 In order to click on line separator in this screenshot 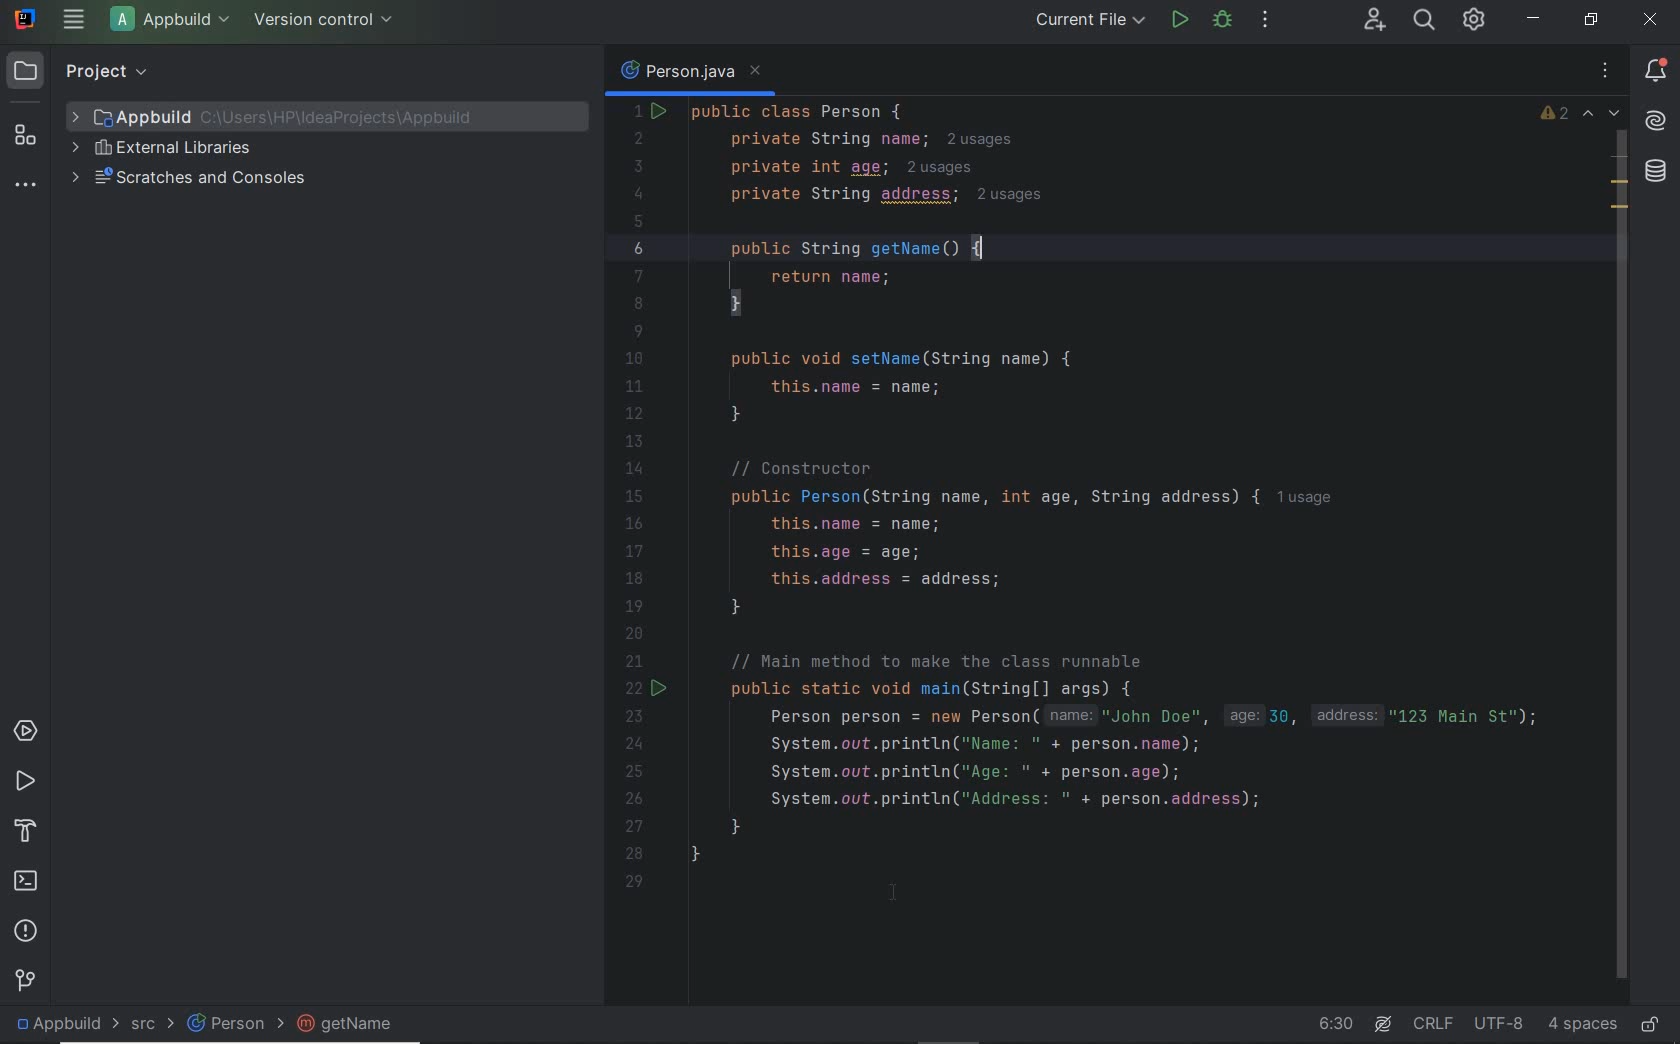, I will do `click(1433, 1025)`.